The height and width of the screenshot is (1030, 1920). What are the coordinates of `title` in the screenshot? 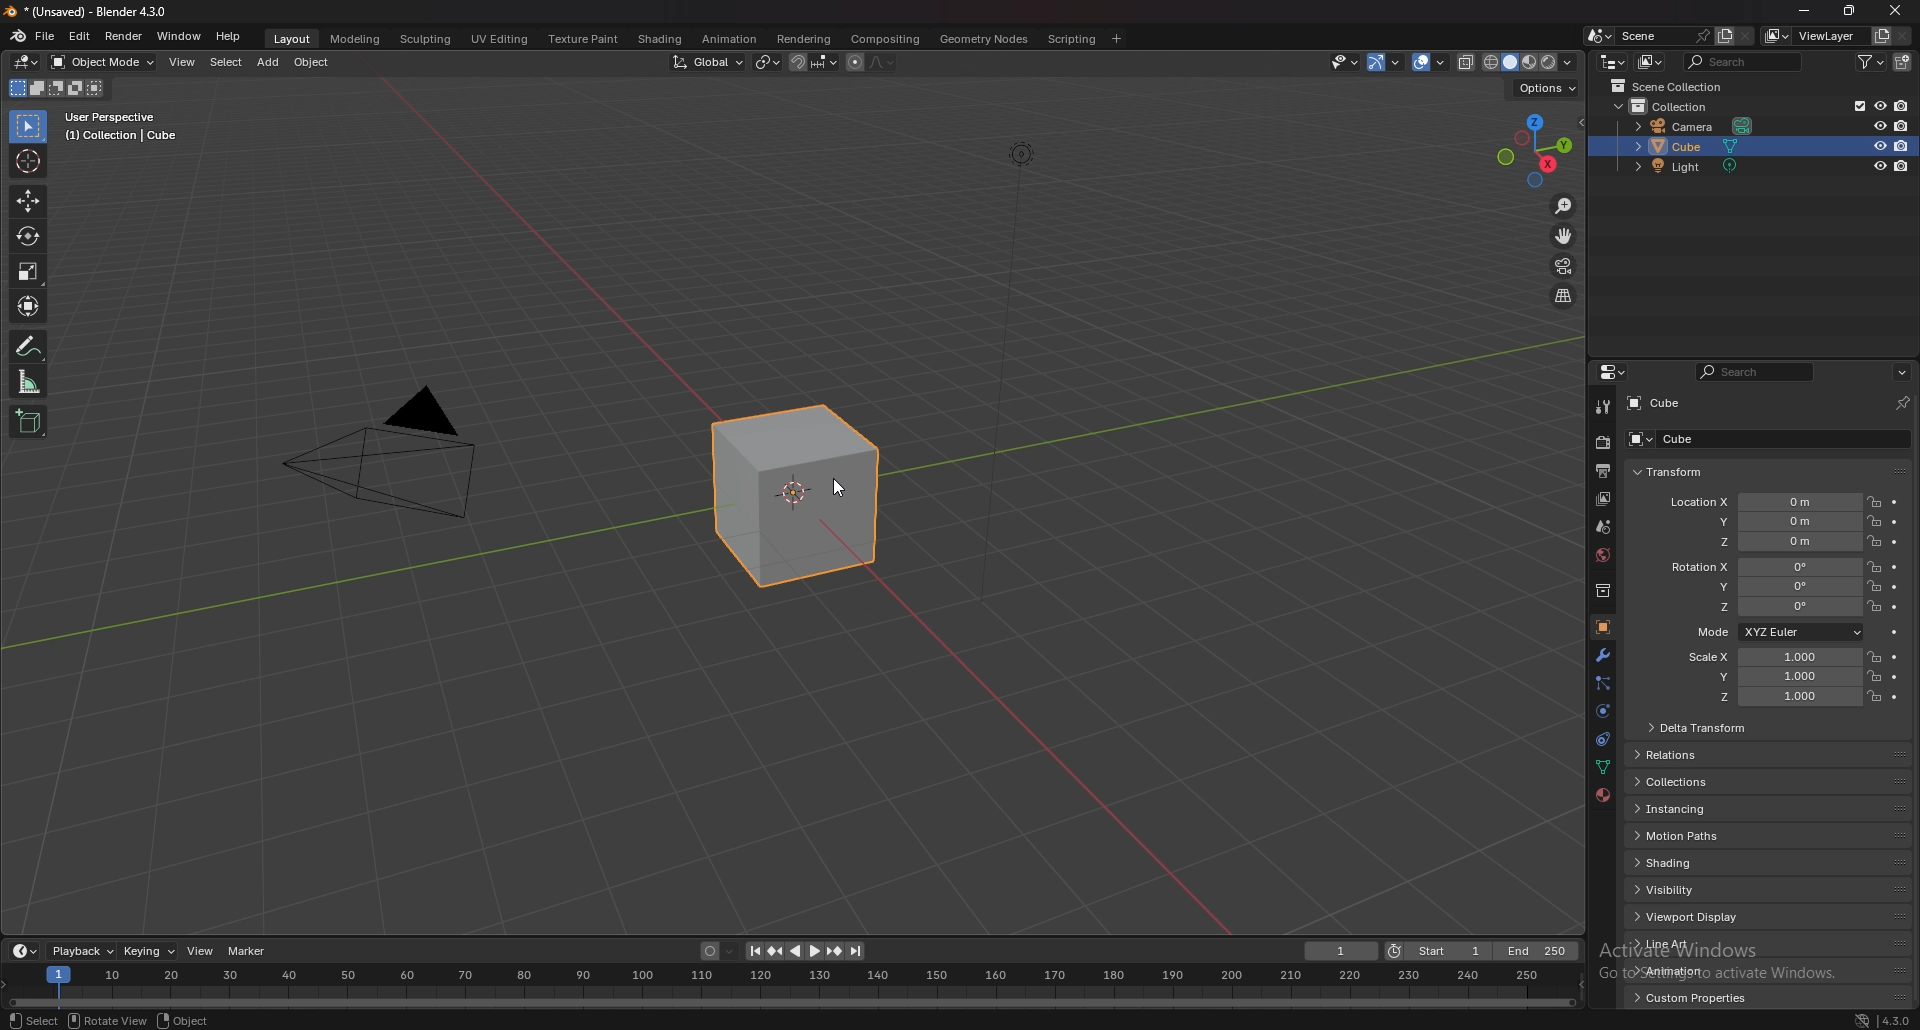 It's located at (90, 11).